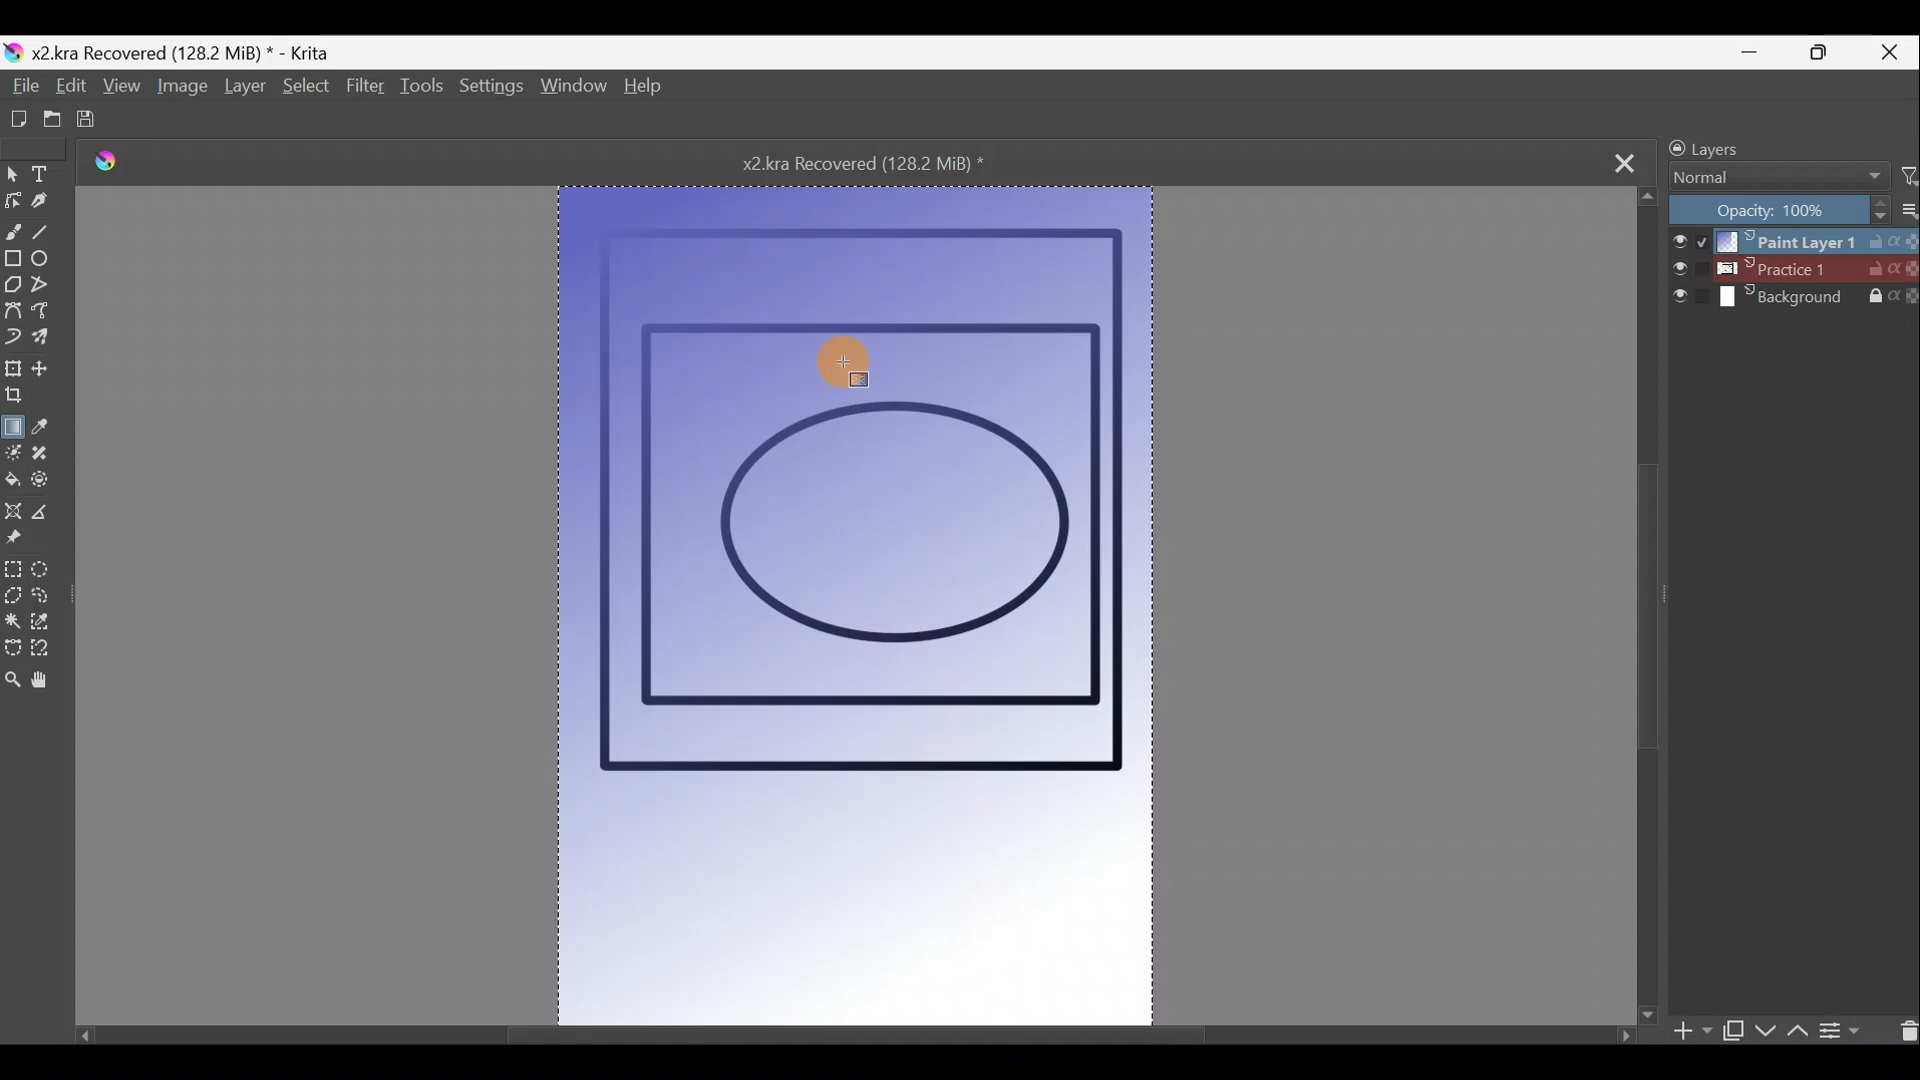  Describe the element at coordinates (43, 657) in the screenshot. I see `Magnetic curve selection tool` at that location.